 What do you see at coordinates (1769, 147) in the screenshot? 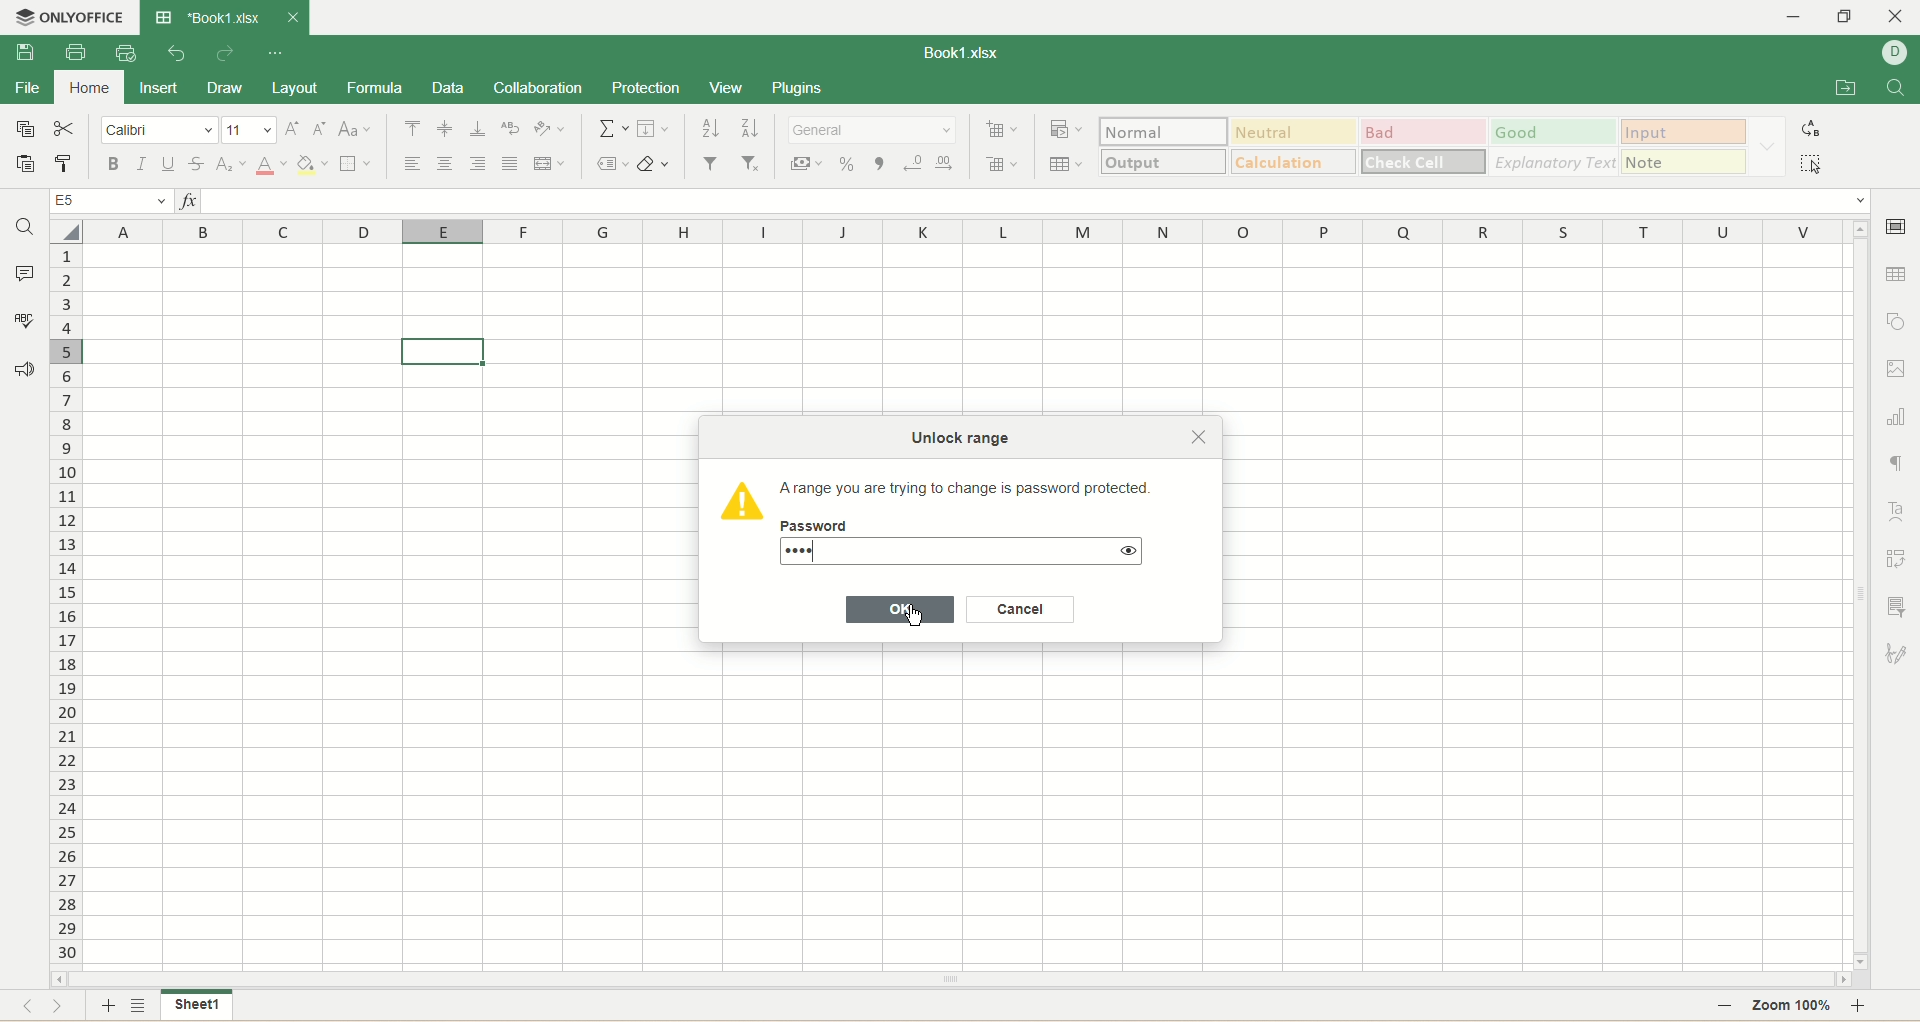
I see `formatting options` at bounding box center [1769, 147].